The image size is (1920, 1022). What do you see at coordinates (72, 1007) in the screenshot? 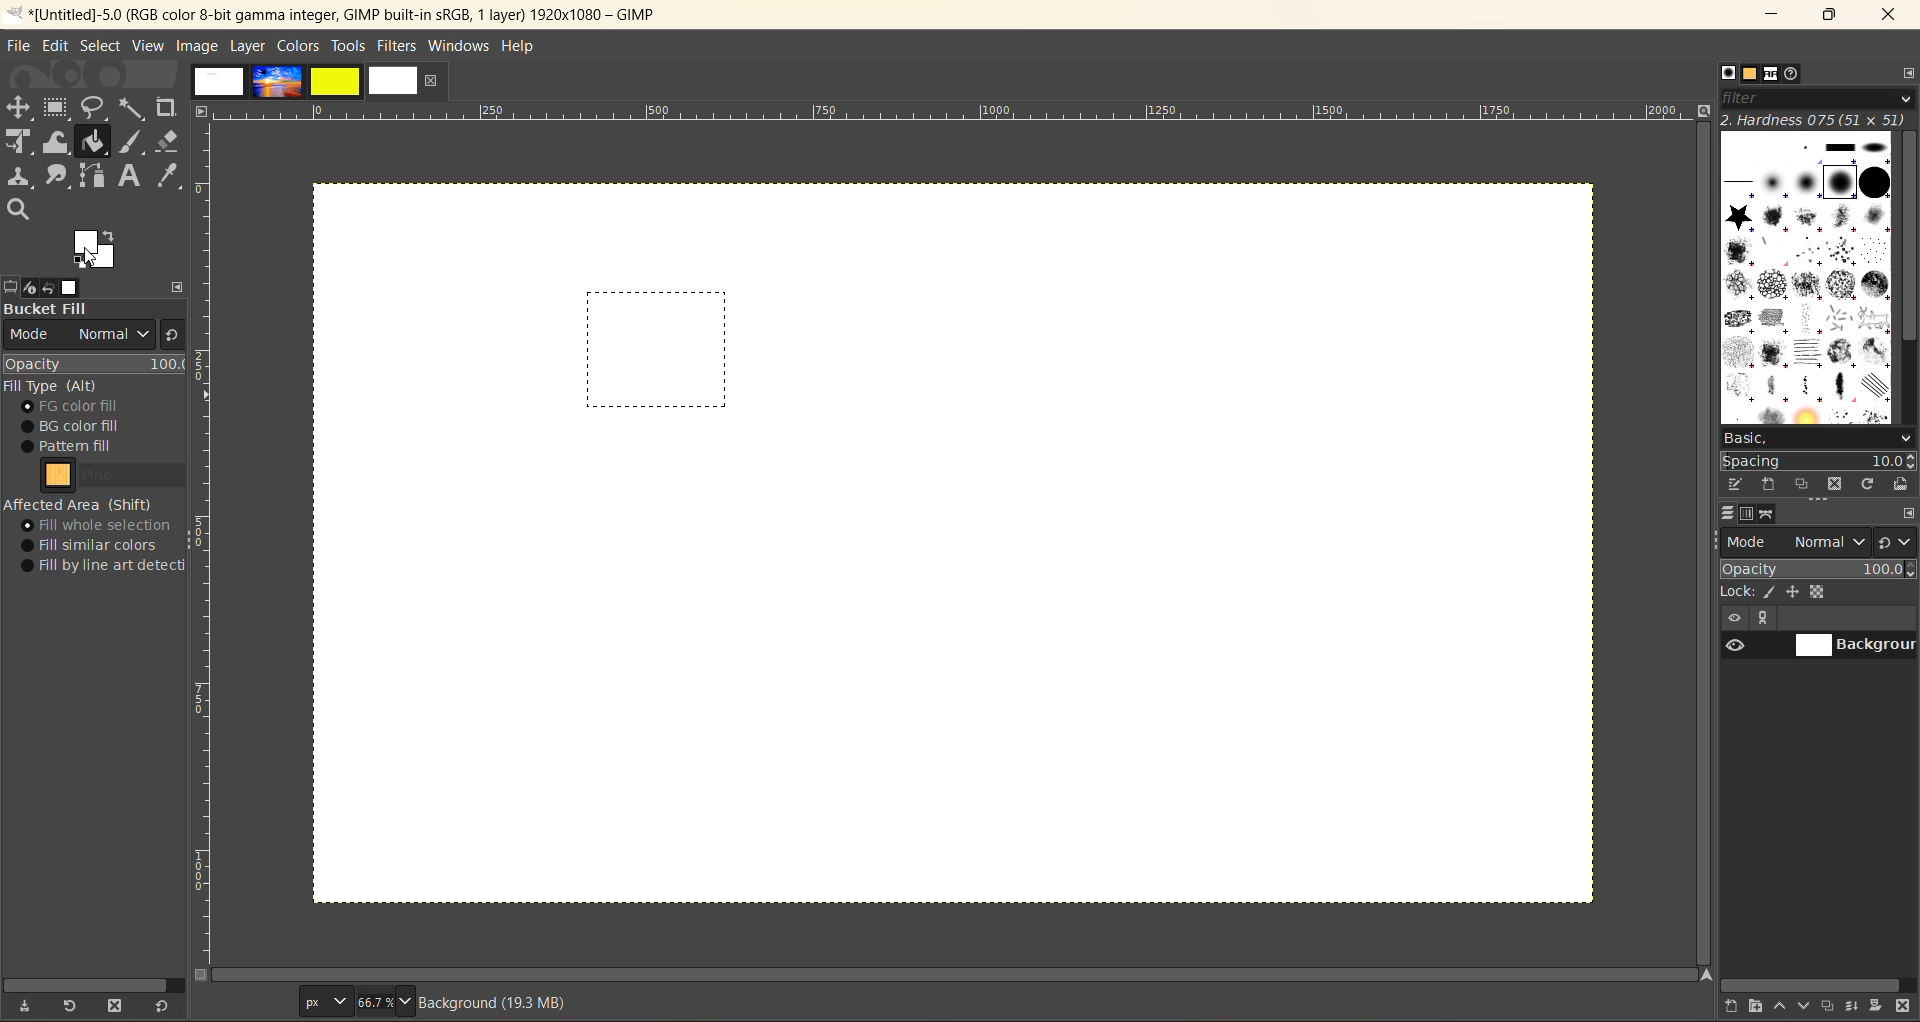
I see `restore tool preset` at bounding box center [72, 1007].